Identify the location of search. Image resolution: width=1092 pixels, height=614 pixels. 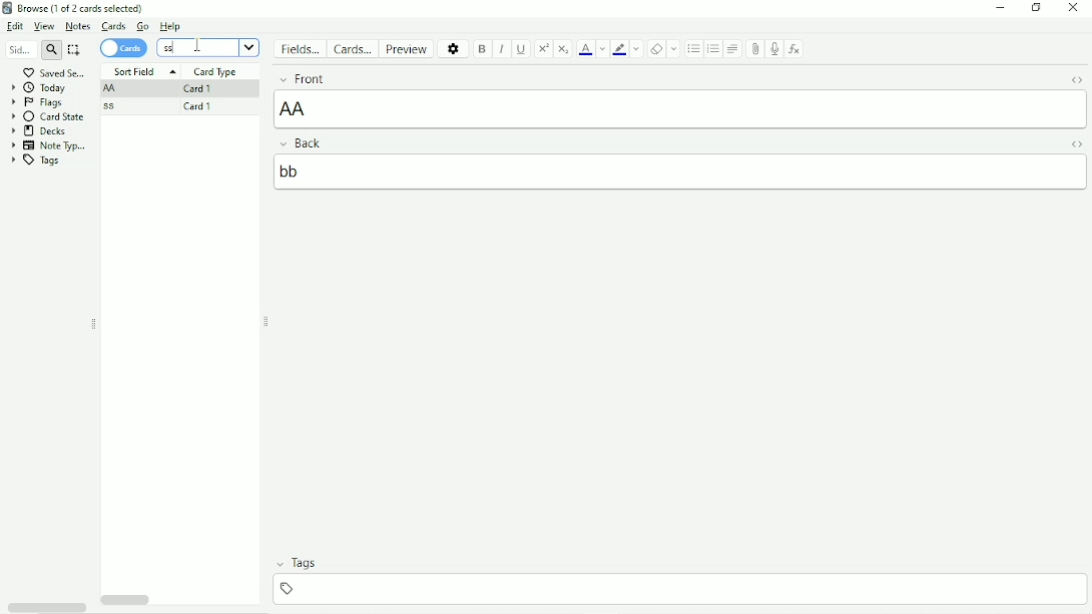
(51, 50).